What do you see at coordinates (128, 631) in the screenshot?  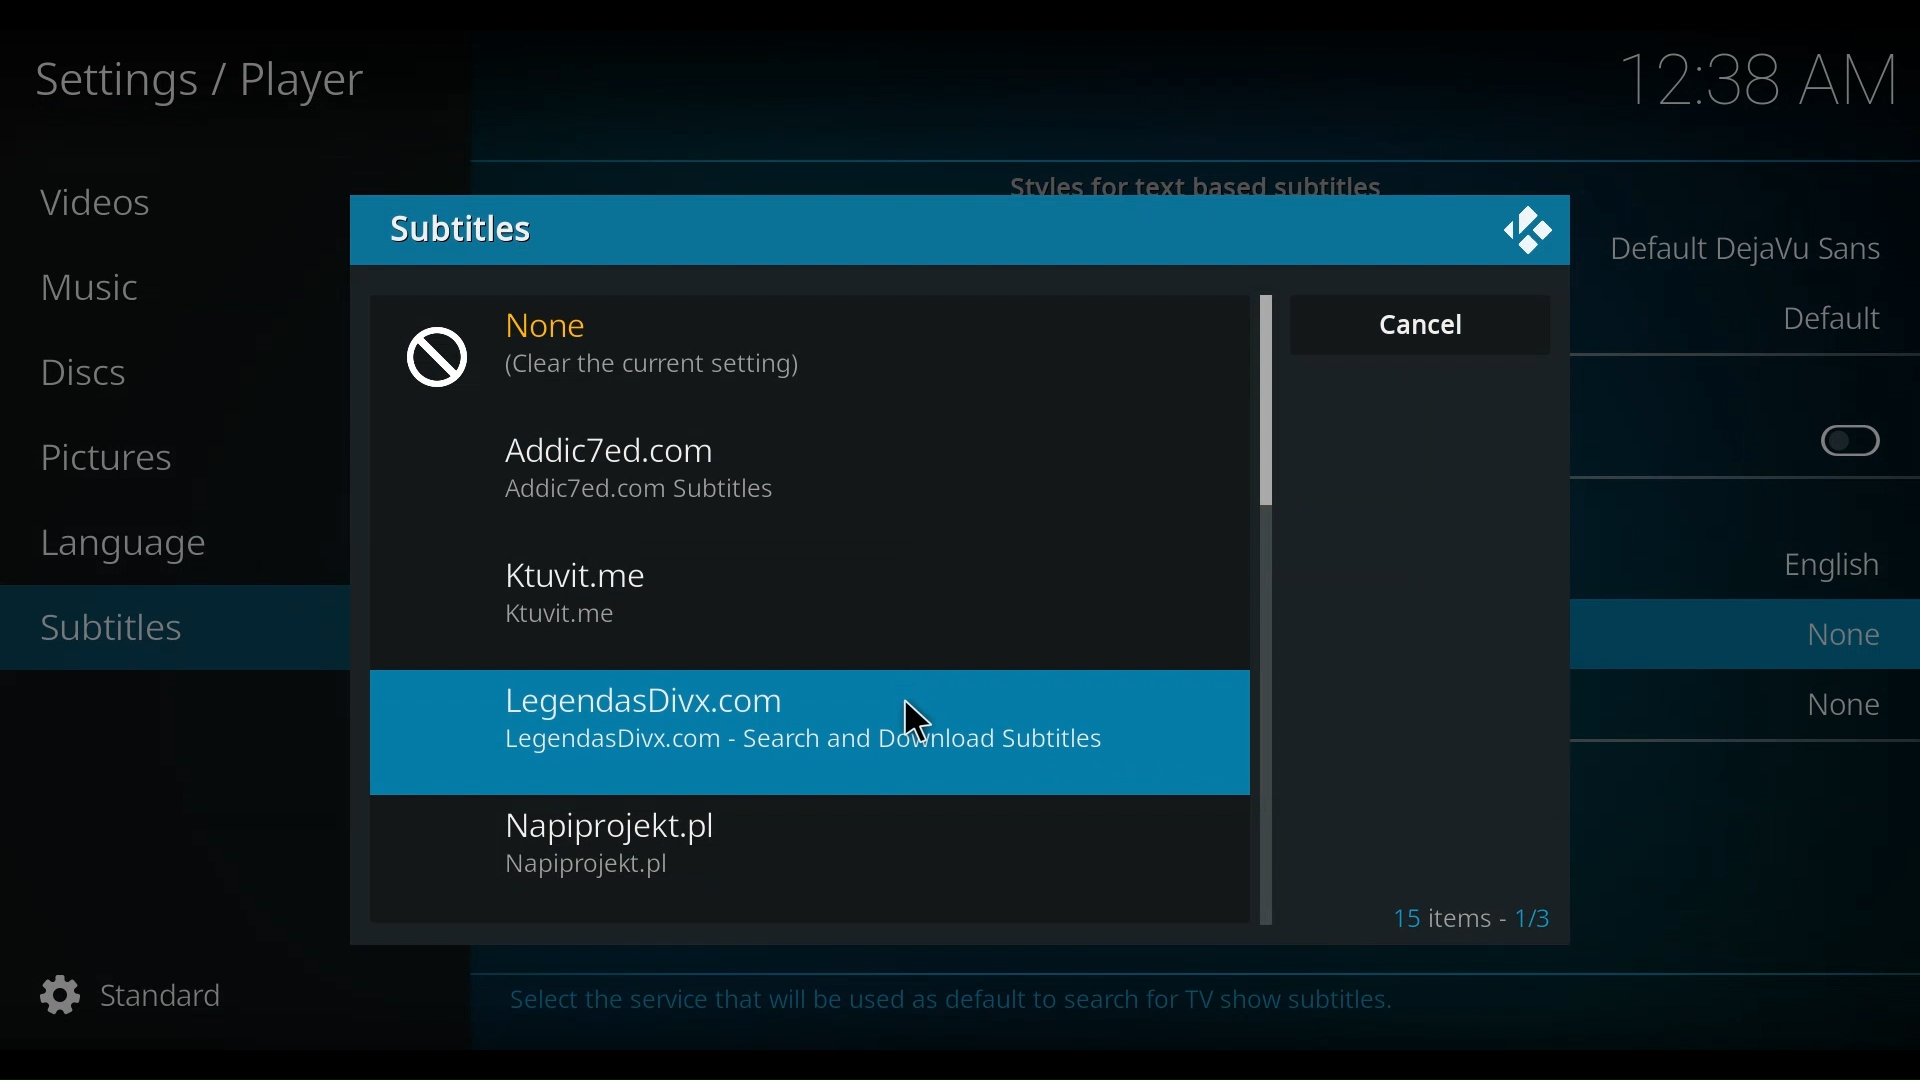 I see `Subtitles` at bounding box center [128, 631].